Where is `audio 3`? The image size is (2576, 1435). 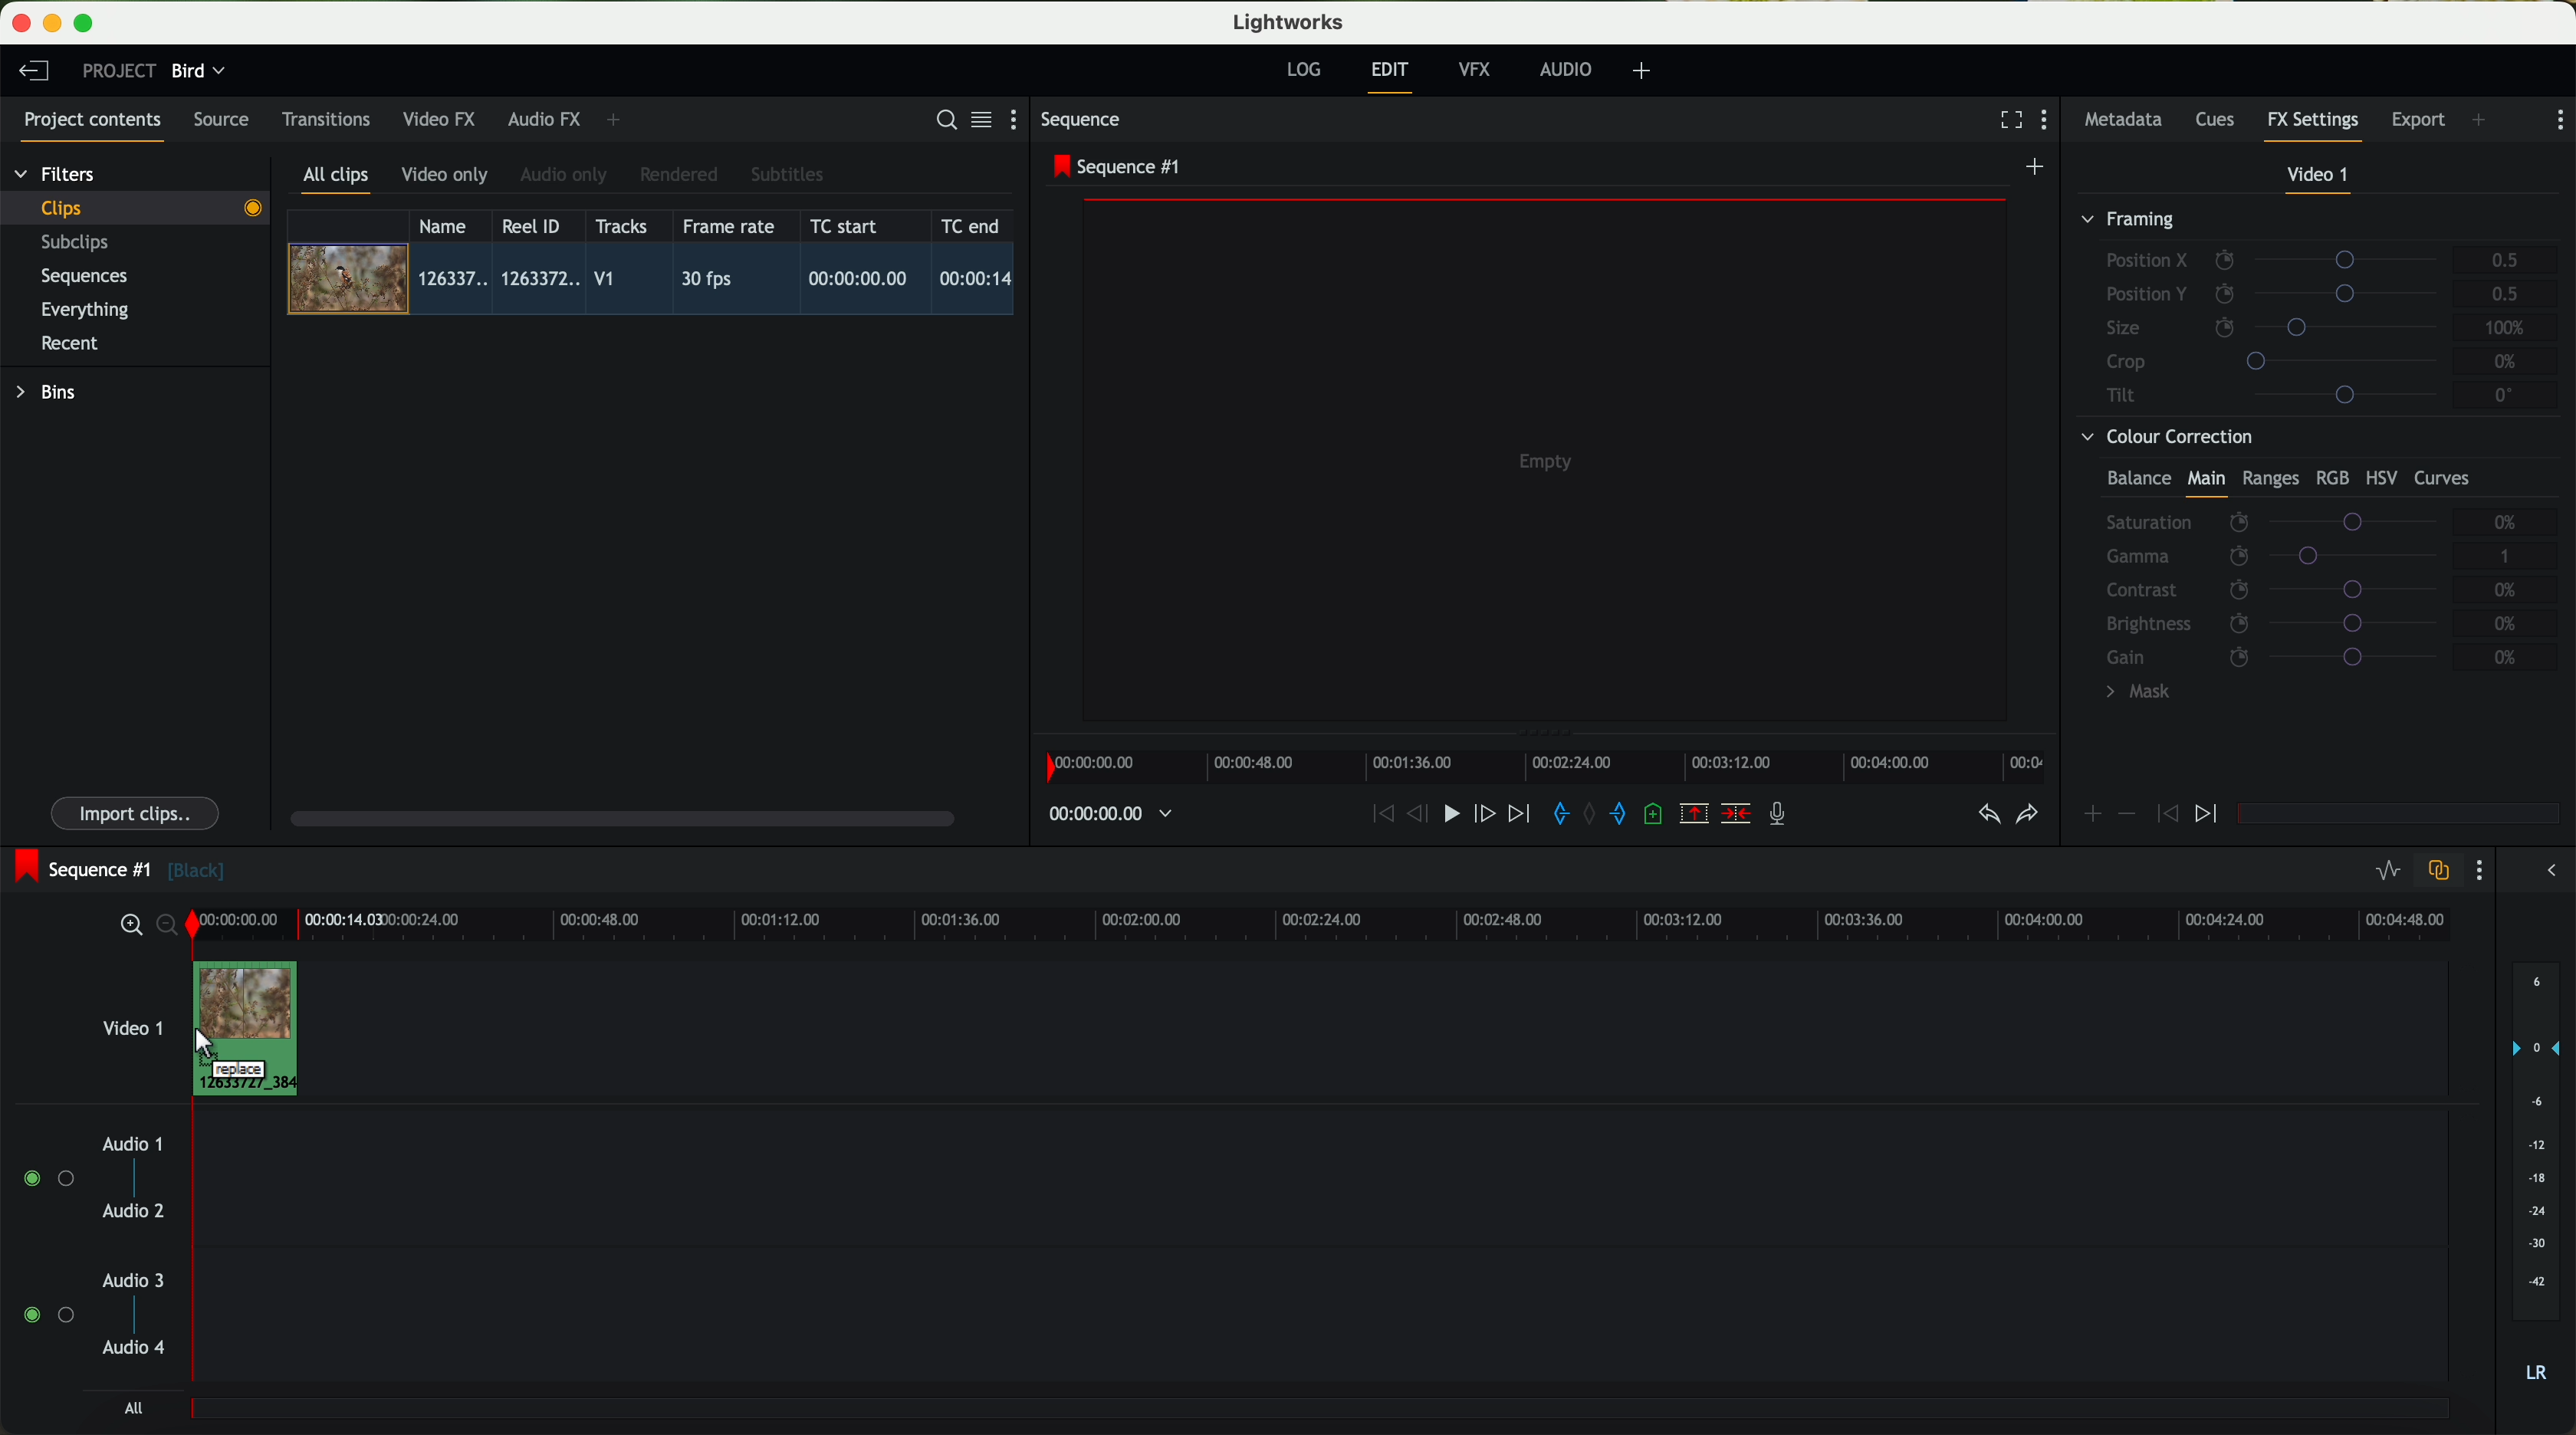 audio 3 is located at coordinates (124, 1279).